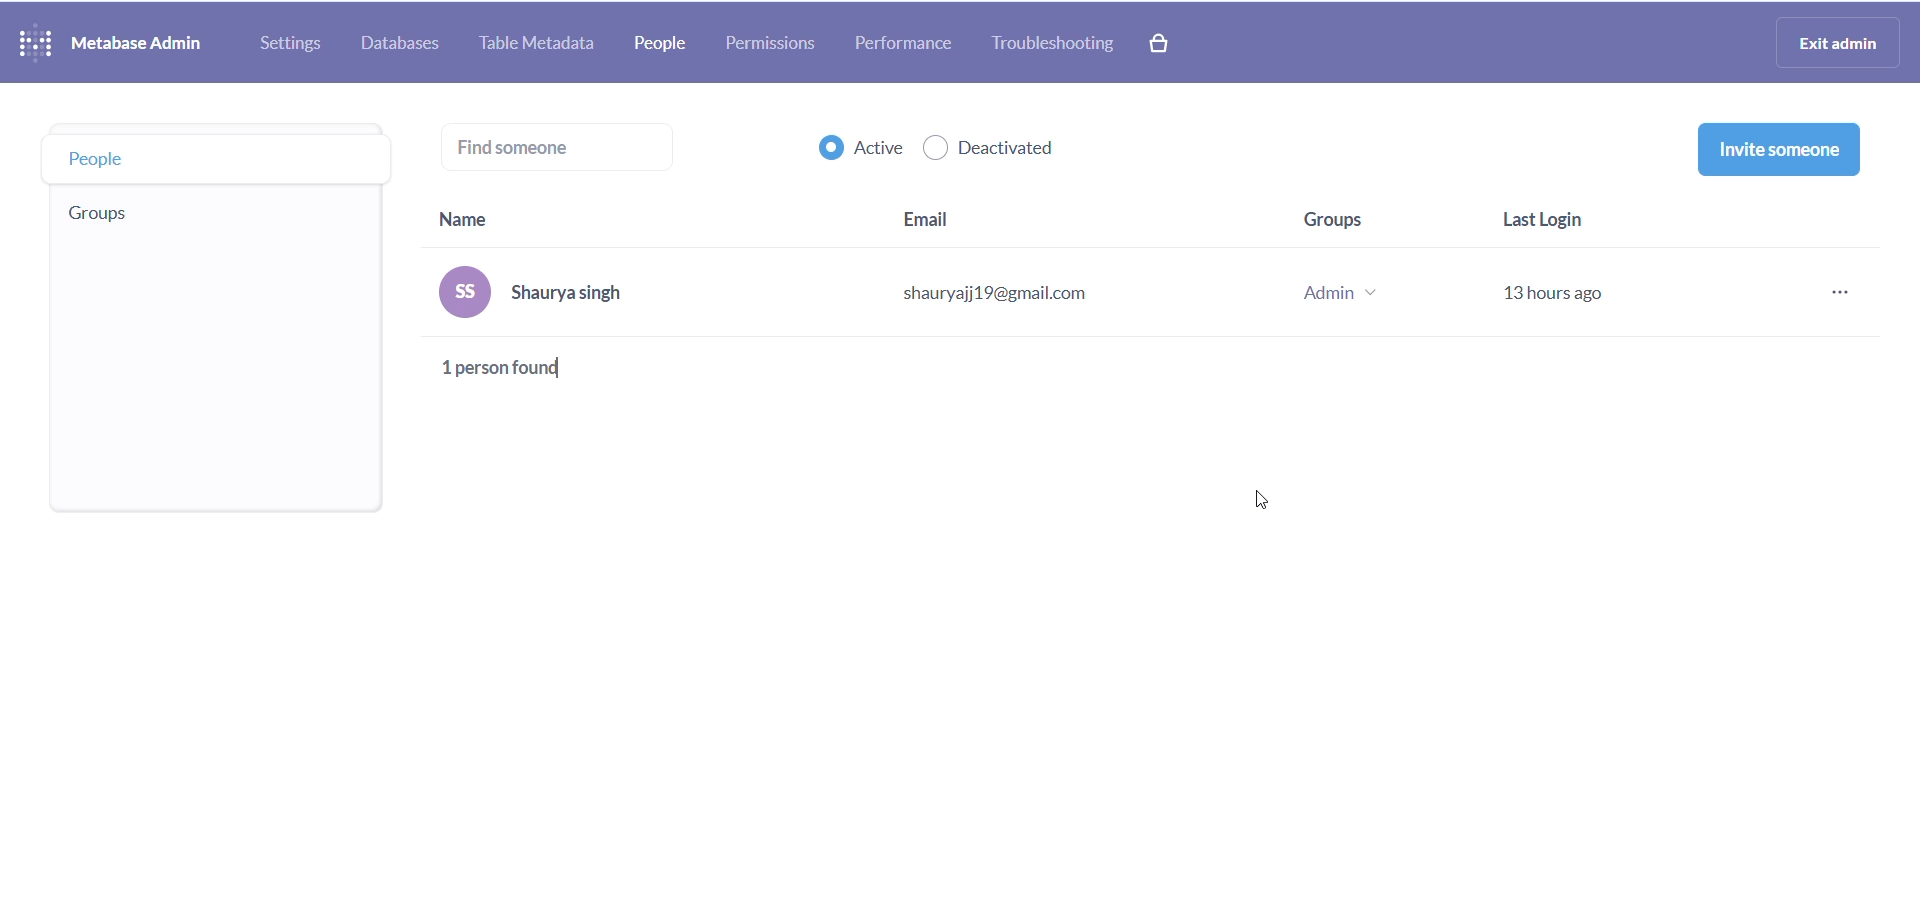 Image resolution: width=1920 pixels, height=910 pixels. What do you see at coordinates (398, 43) in the screenshot?
I see `database` at bounding box center [398, 43].